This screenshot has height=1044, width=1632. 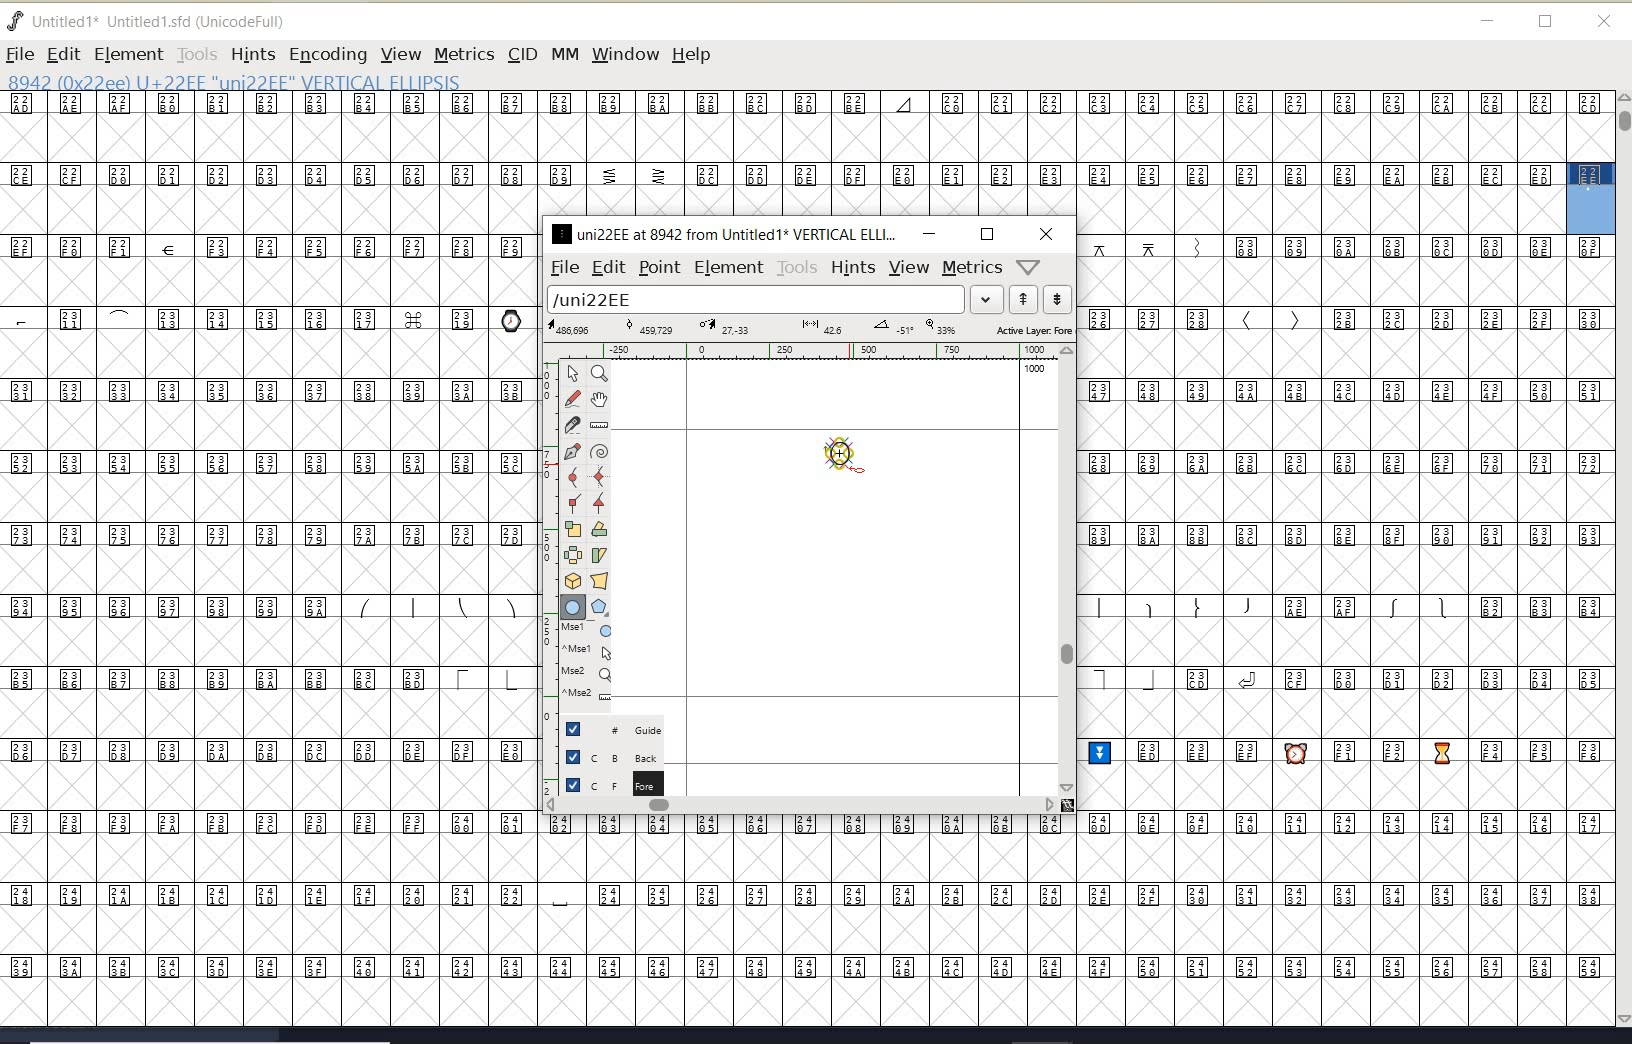 I want to click on uni22EE at 8942 from Untitled1 VERTICAL ELLIPSE, so click(x=725, y=233).